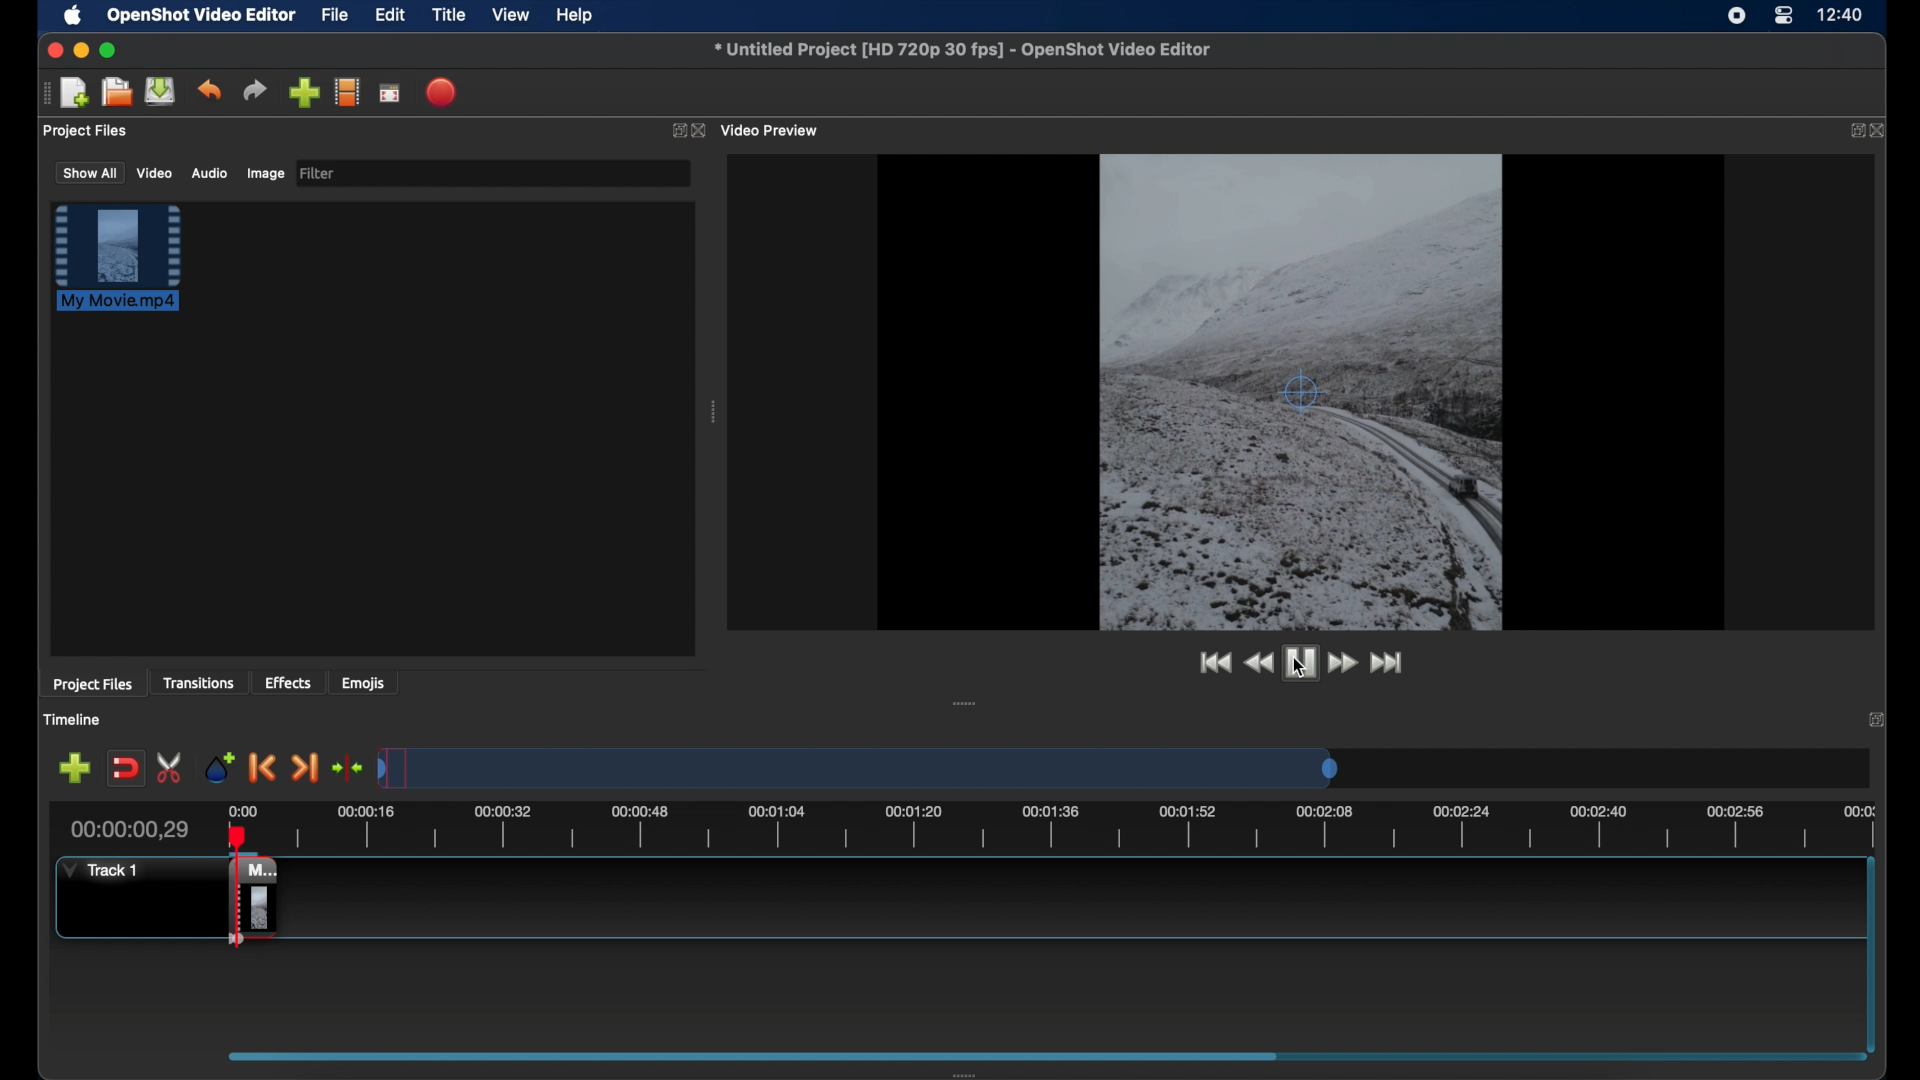  I want to click on timeline scale, so click(860, 770).